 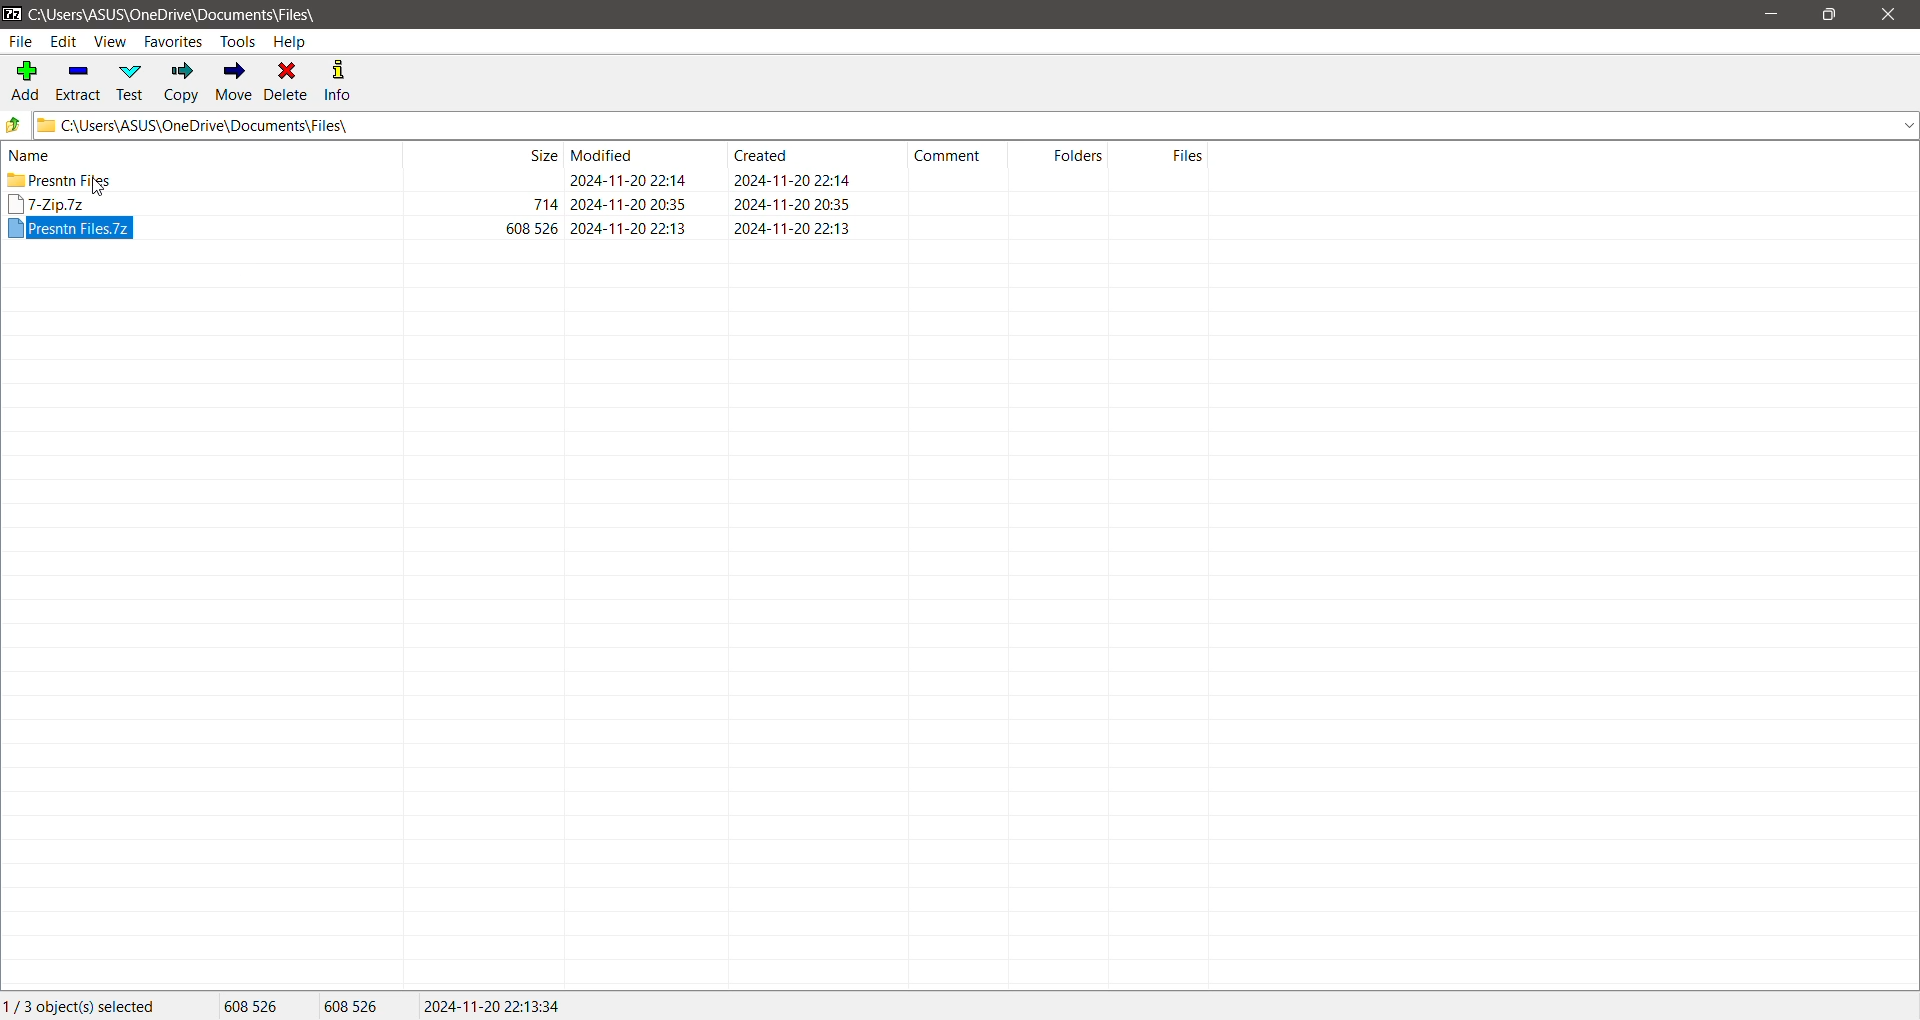 What do you see at coordinates (948, 156) in the screenshot?
I see `comment` at bounding box center [948, 156].